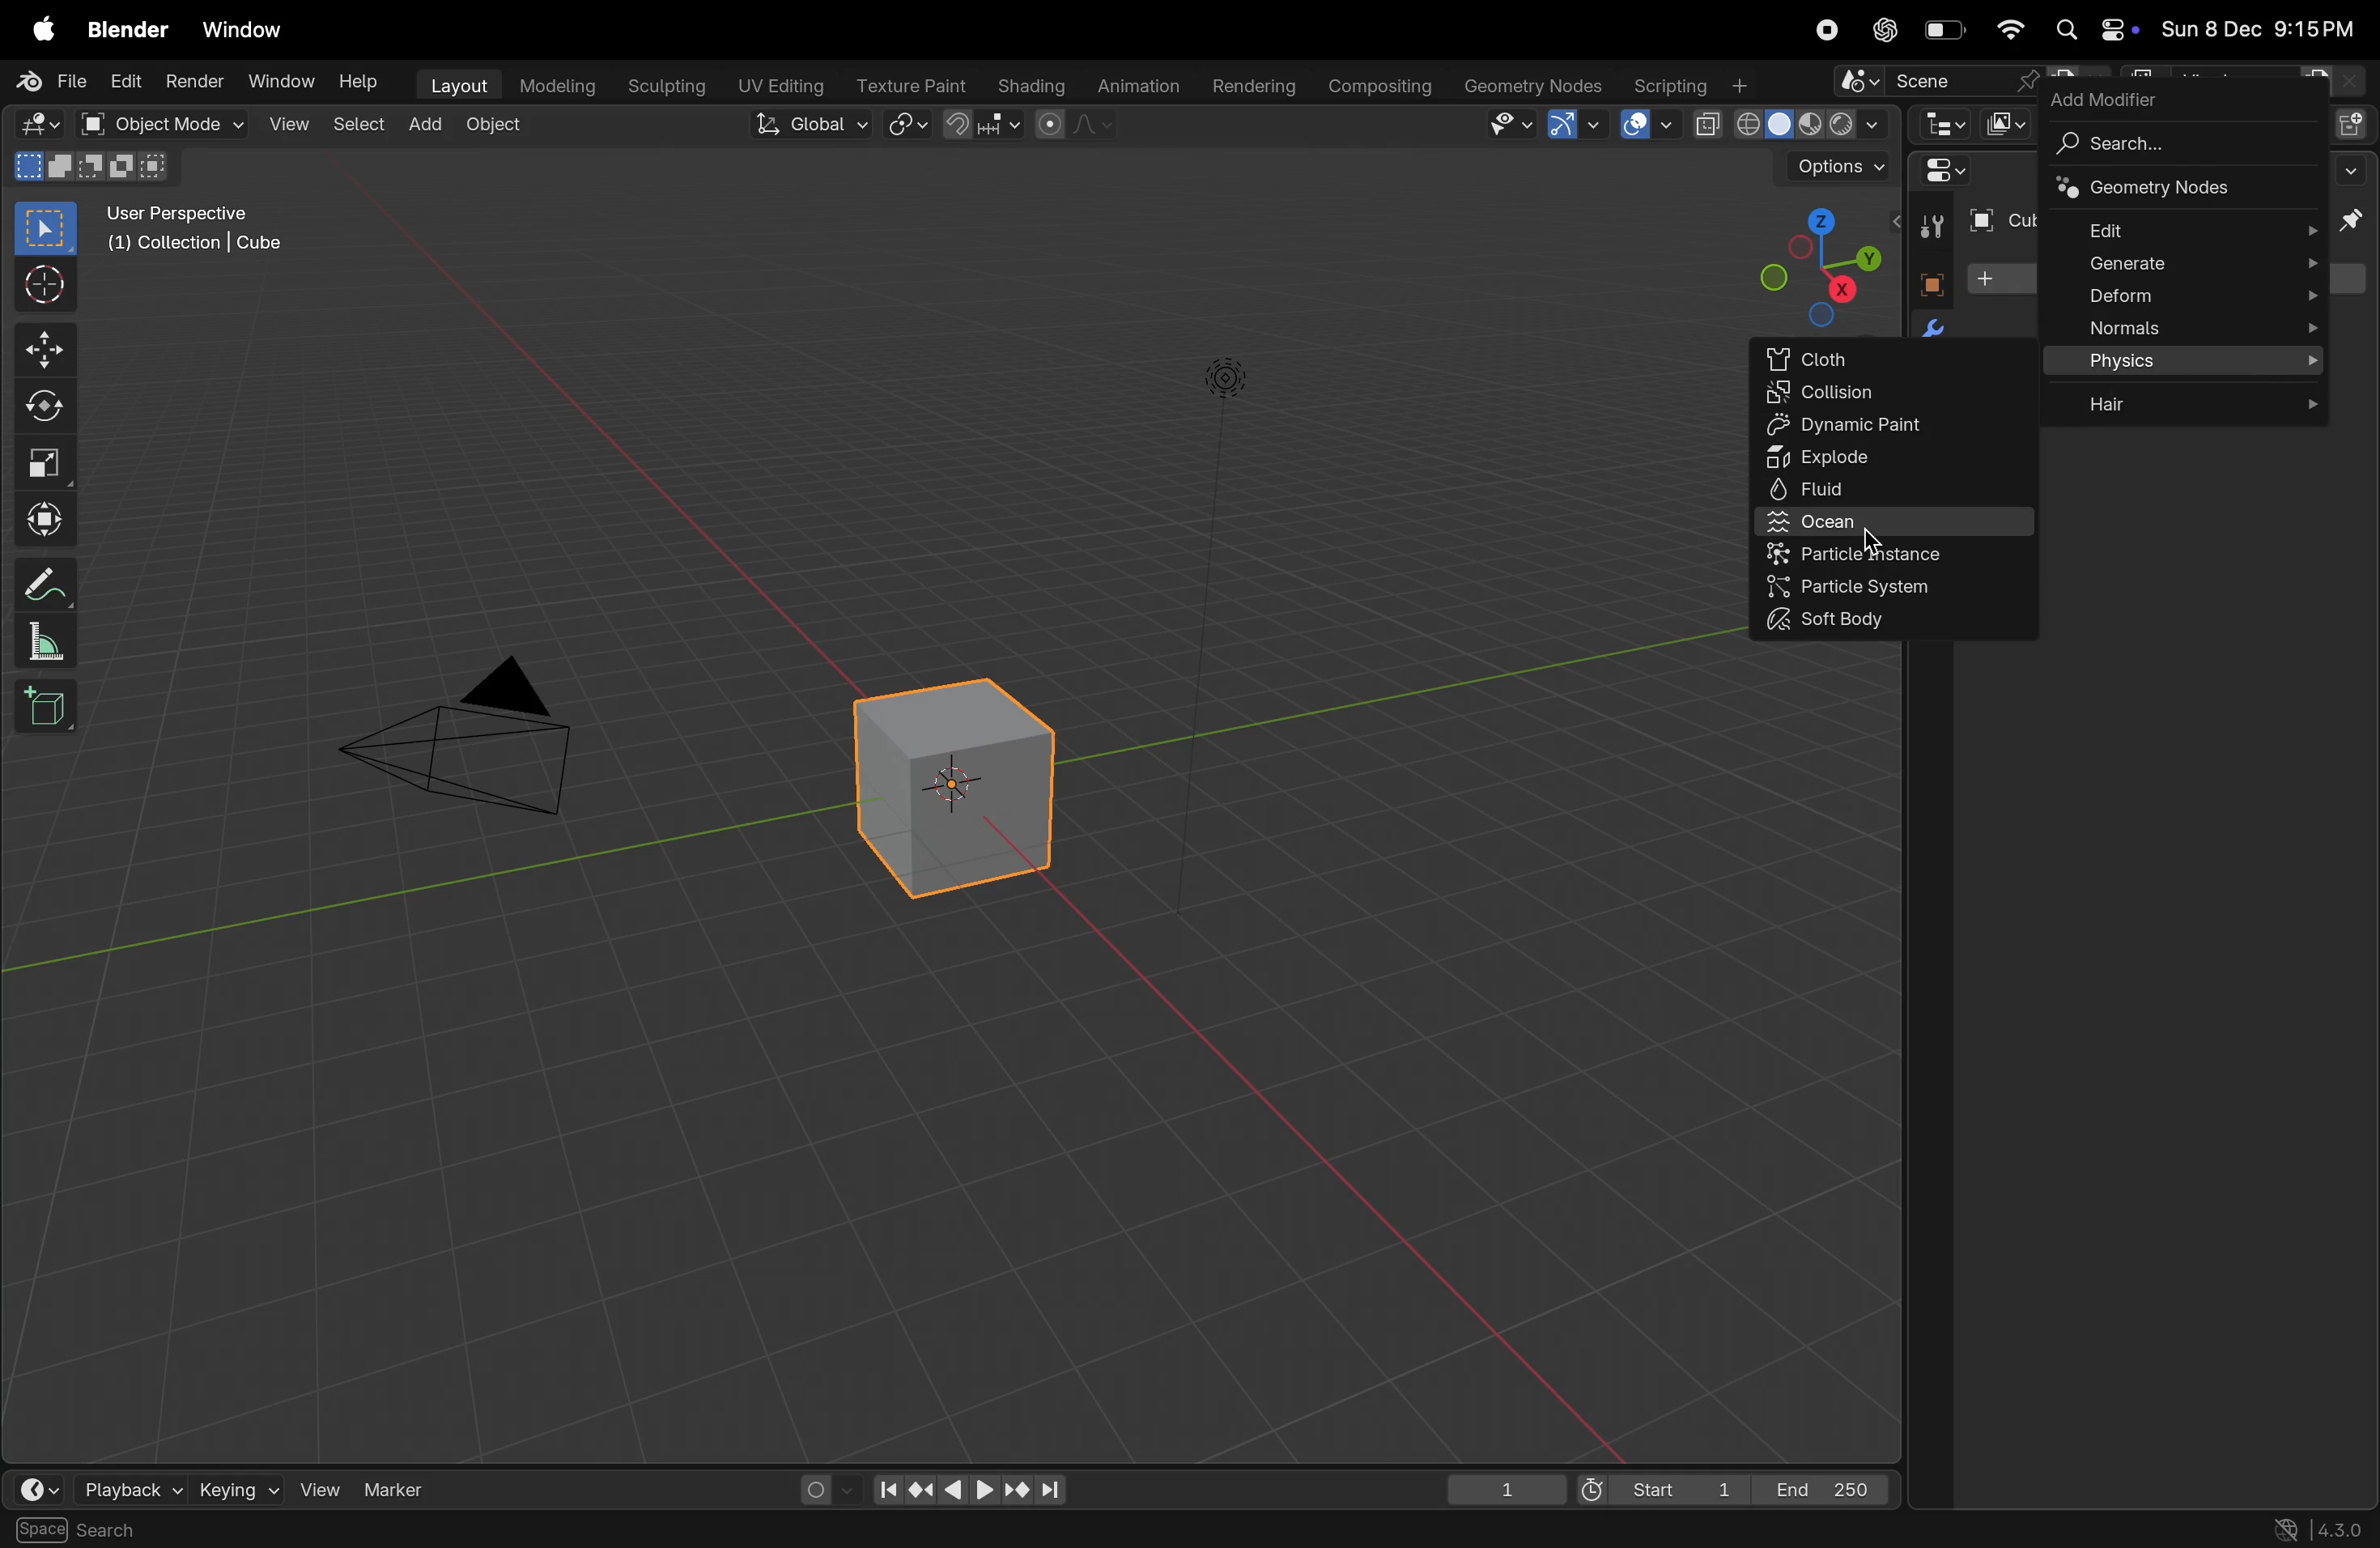 This screenshot has width=2380, height=1548. Describe the element at coordinates (457, 83) in the screenshot. I see `layout` at that location.